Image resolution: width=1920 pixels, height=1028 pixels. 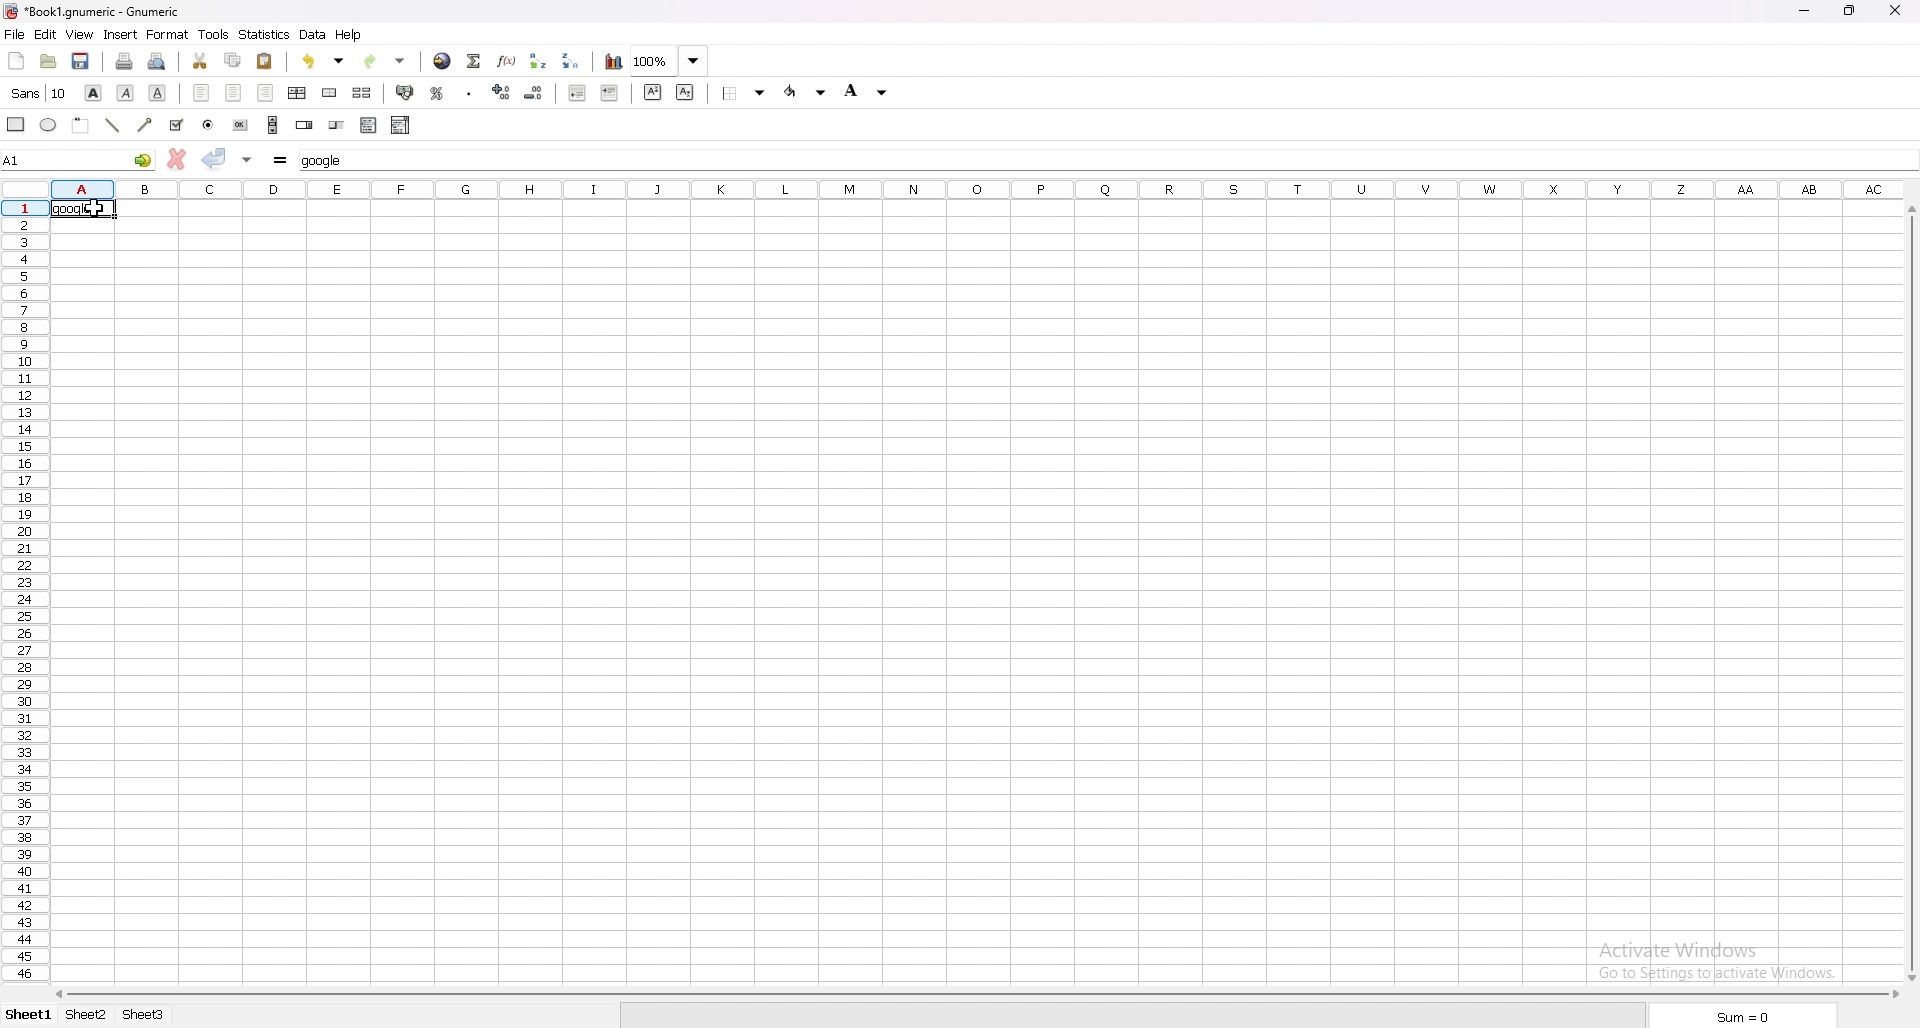 What do you see at coordinates (84, 61) in the screenshot?
I see `save` at bounding box center [84, 61].